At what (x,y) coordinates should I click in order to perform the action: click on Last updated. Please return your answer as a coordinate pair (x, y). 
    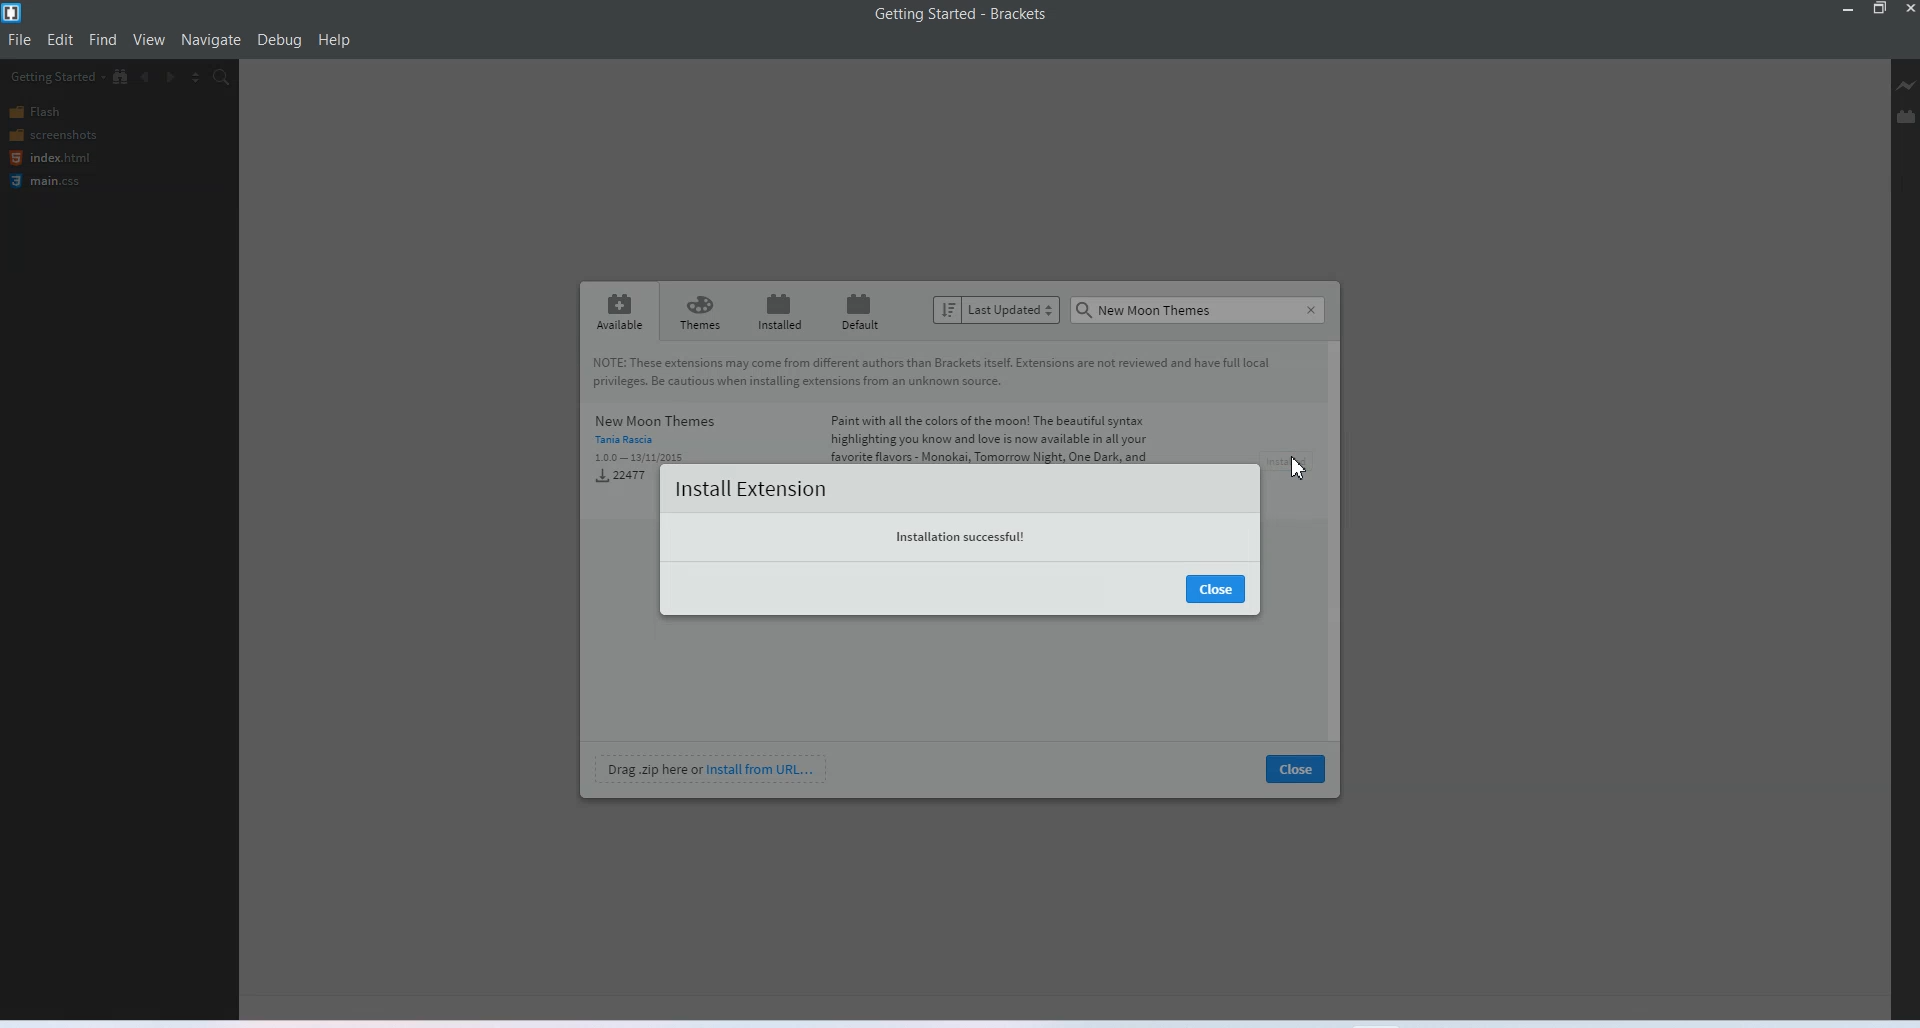
    Looking at the image, I should click on (997, 309).